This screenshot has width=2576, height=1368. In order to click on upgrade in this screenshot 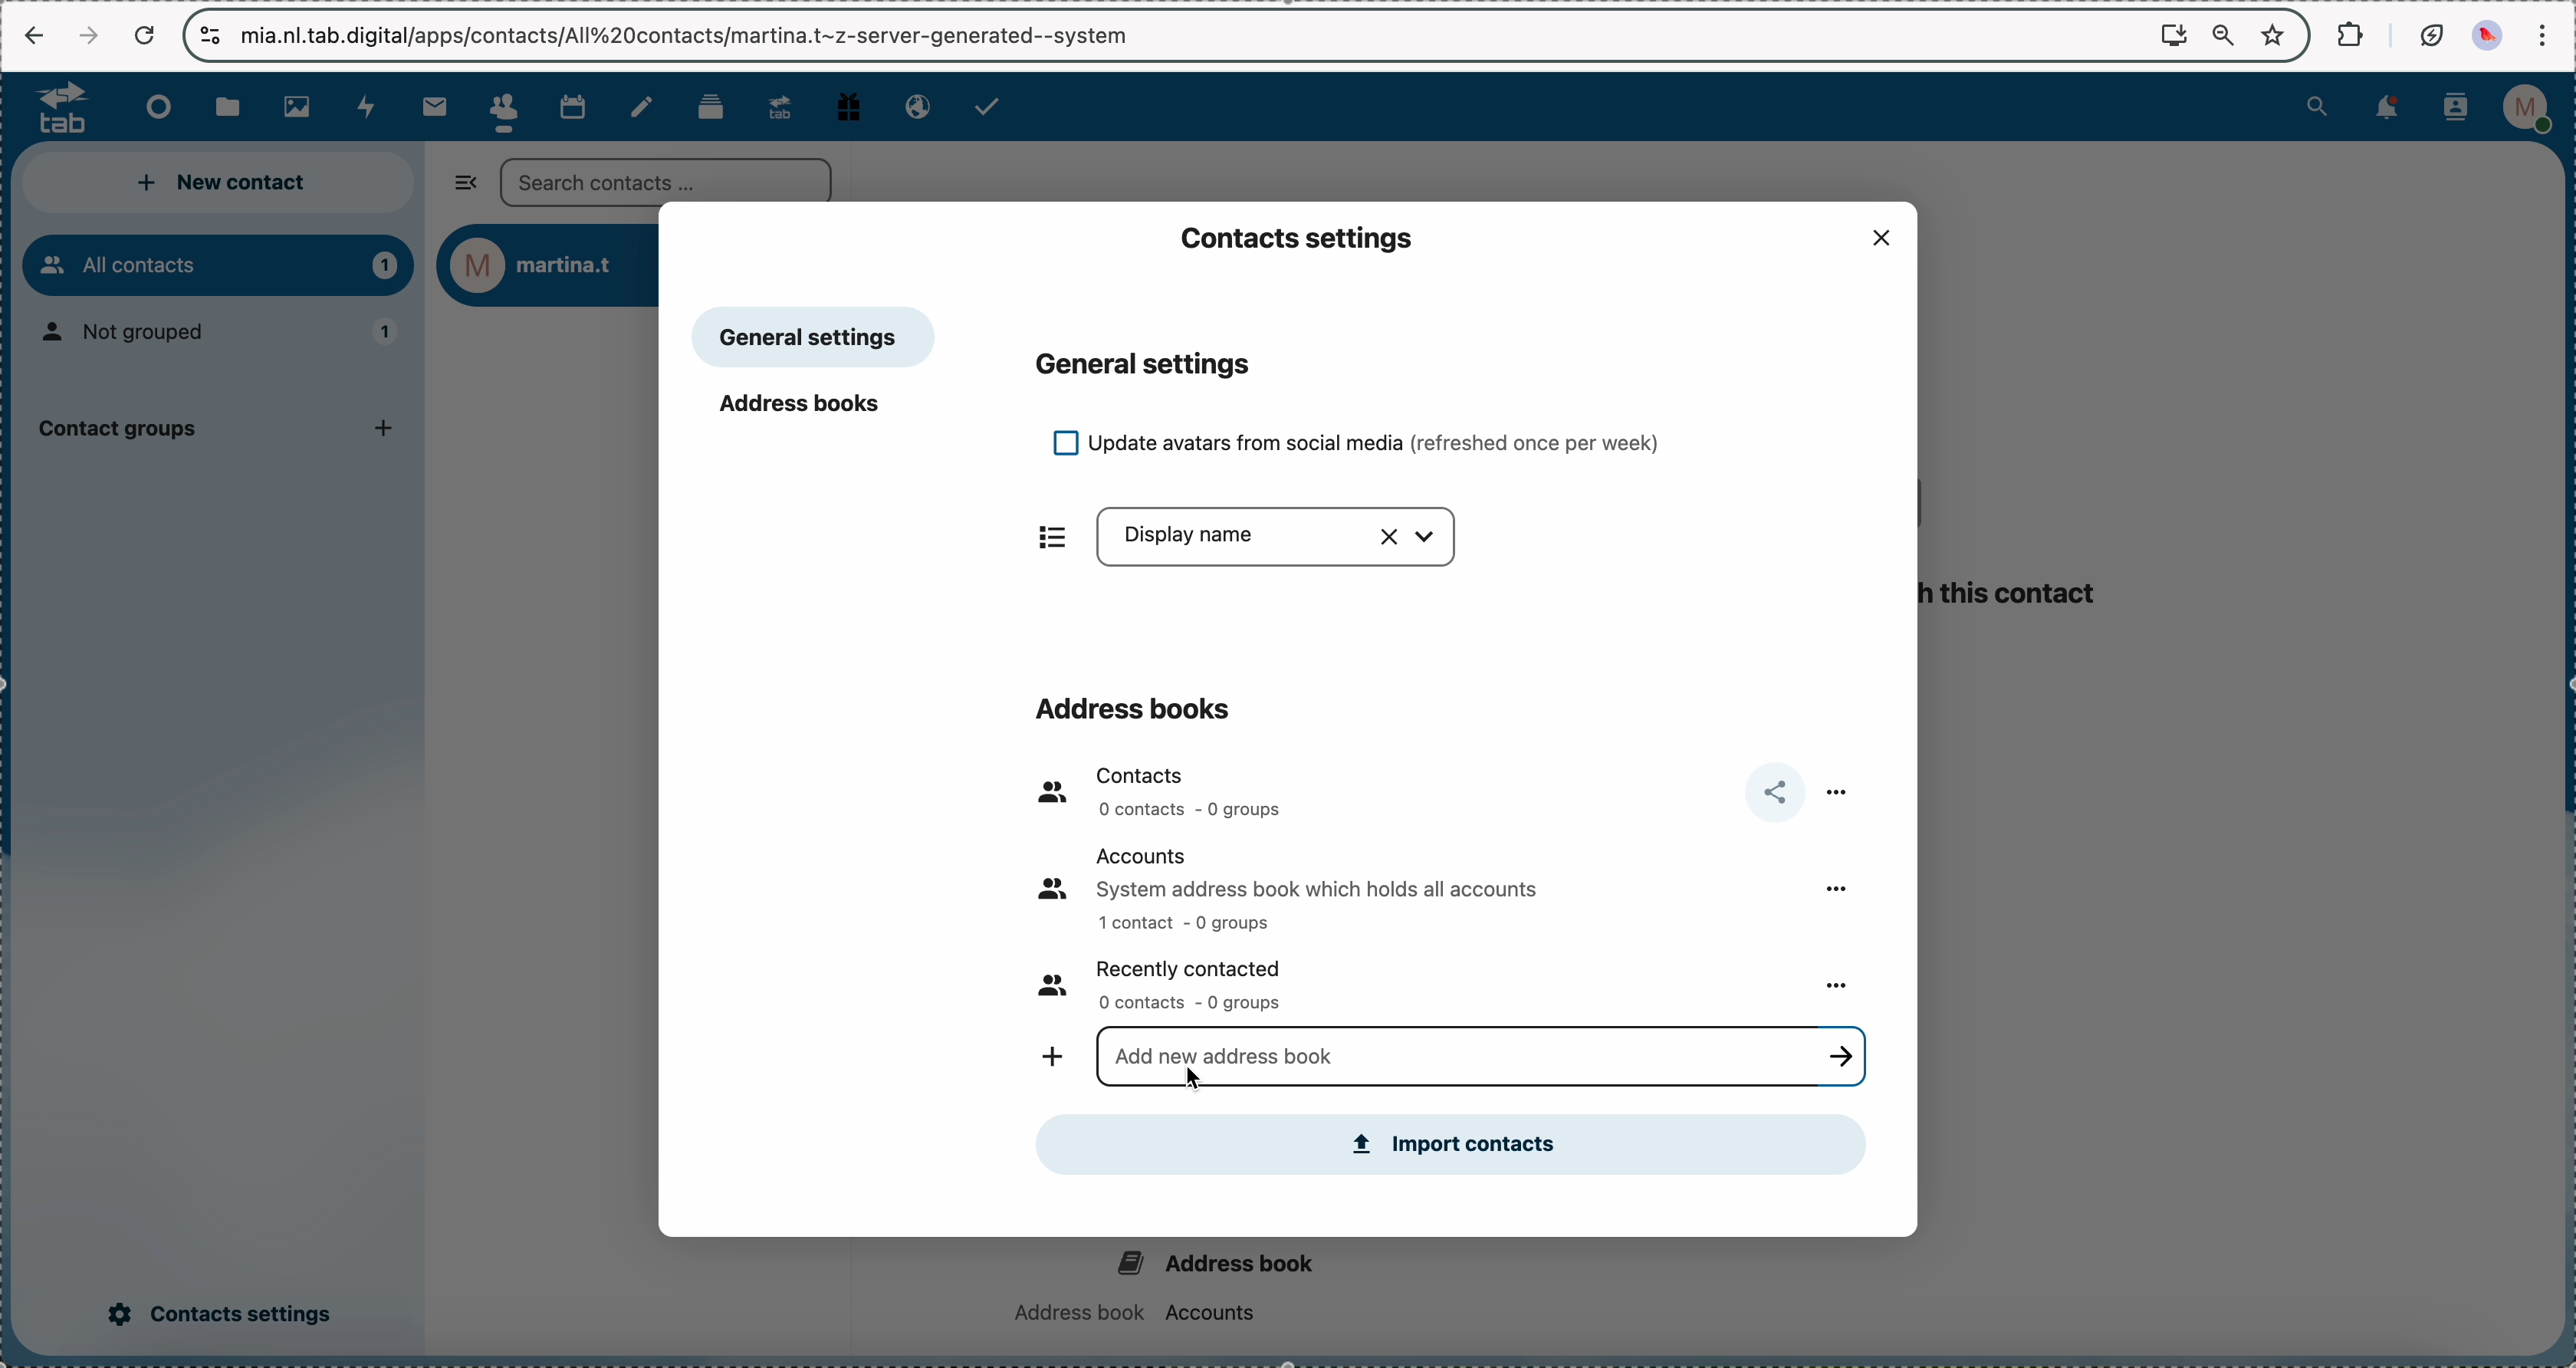, I will do `click(778, 106)`.